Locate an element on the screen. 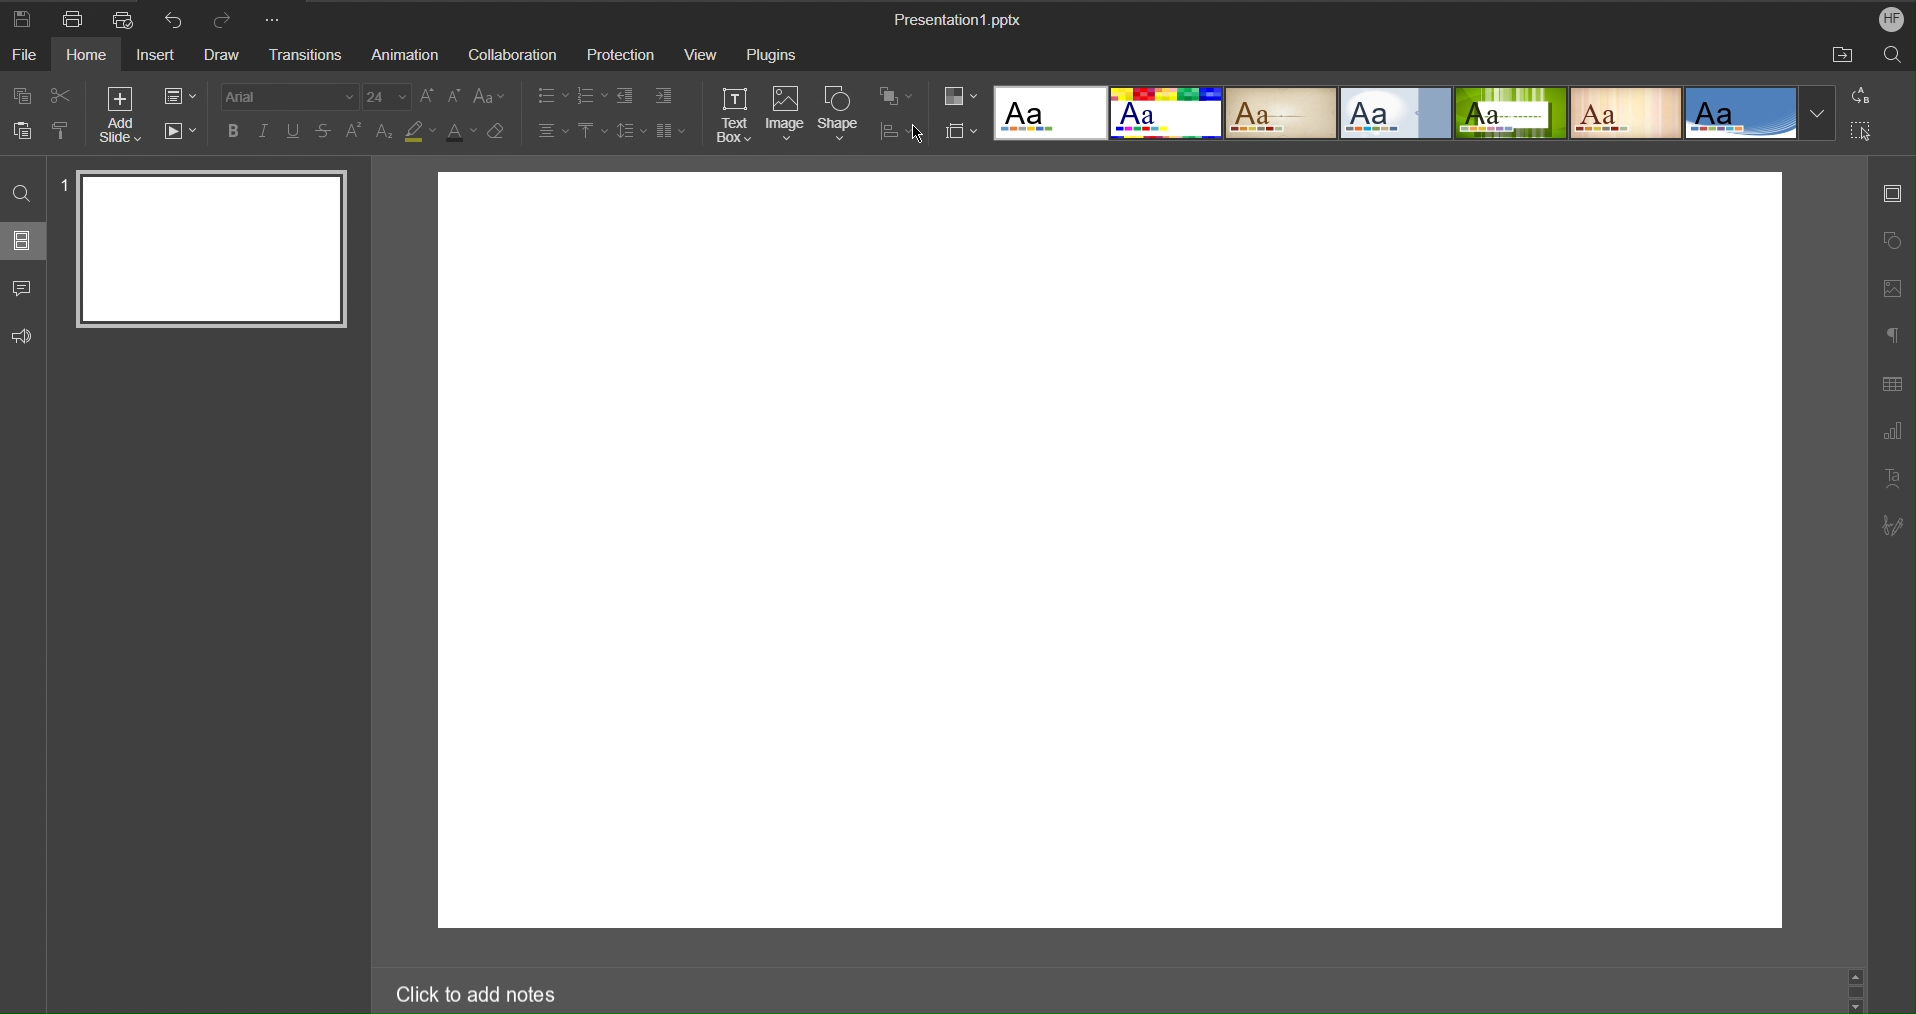  More is located at coordinates (275, 18).